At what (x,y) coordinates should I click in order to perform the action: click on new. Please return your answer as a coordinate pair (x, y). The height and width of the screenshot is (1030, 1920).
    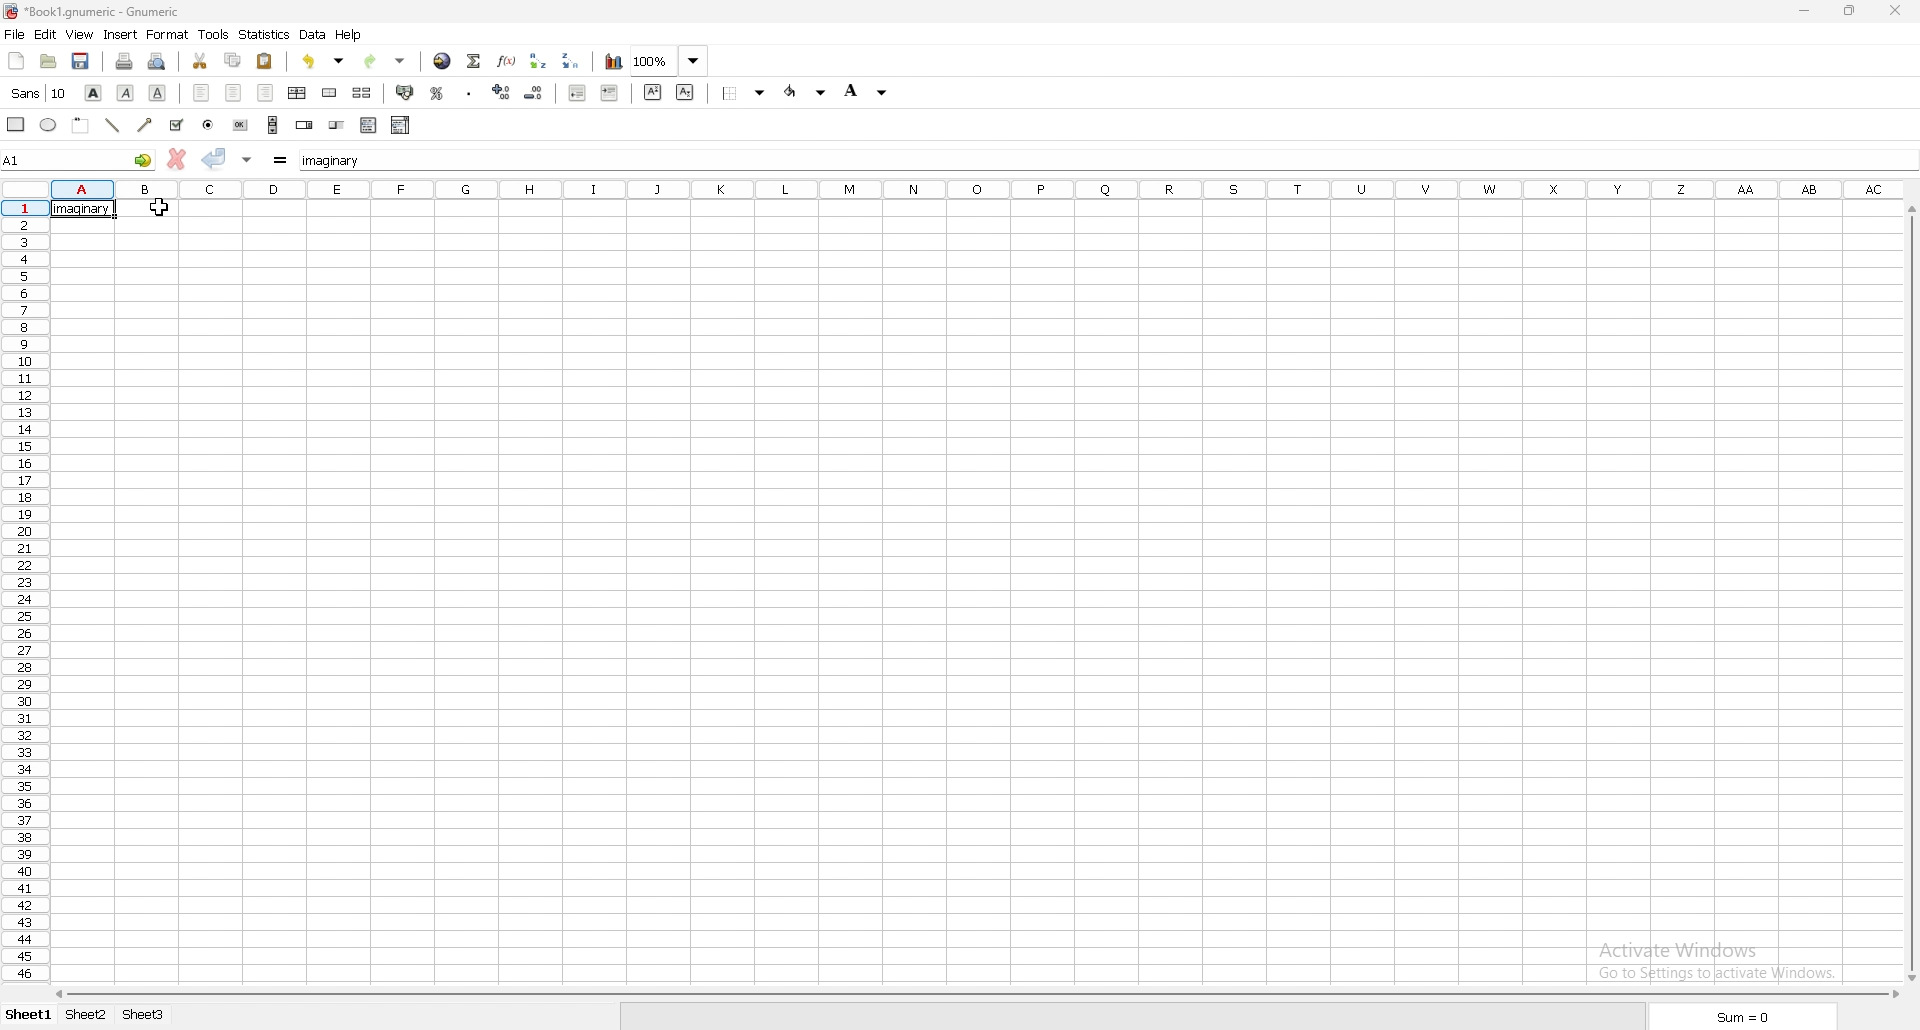
    Looking at the image, I should click on (16, 59).